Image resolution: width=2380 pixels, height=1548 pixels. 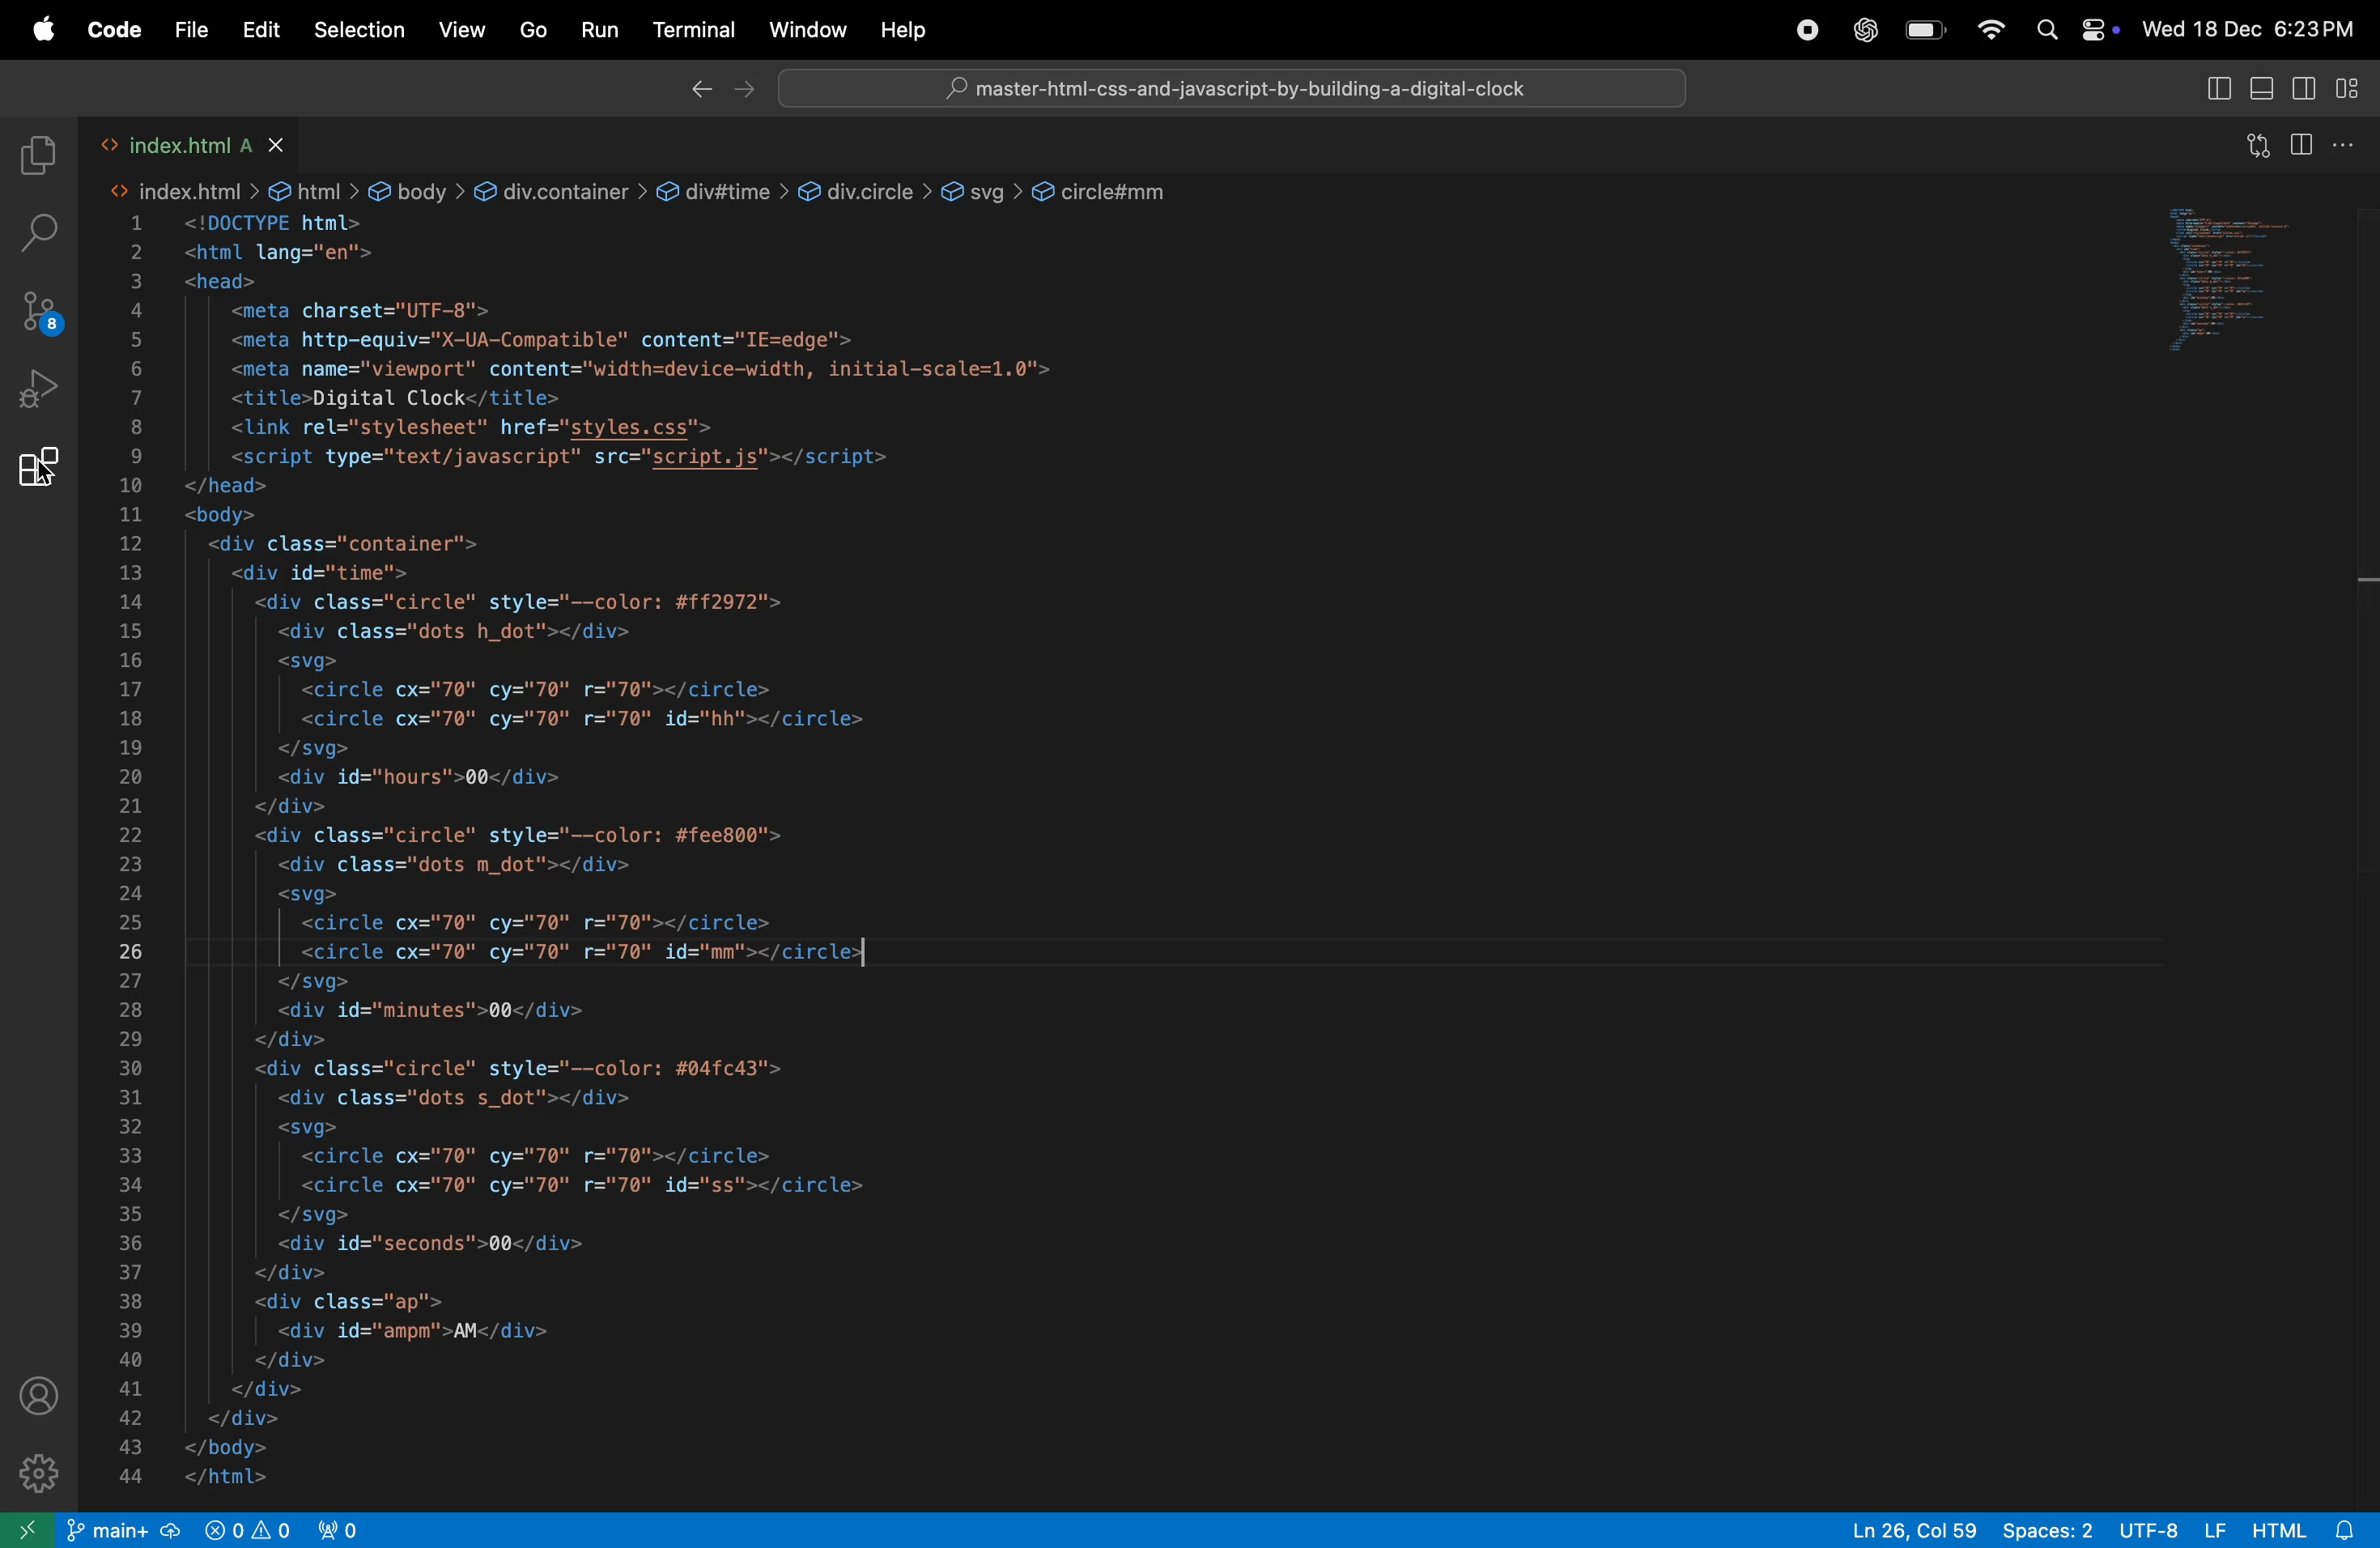 I want to click on record, so click(x=1805, y=32).